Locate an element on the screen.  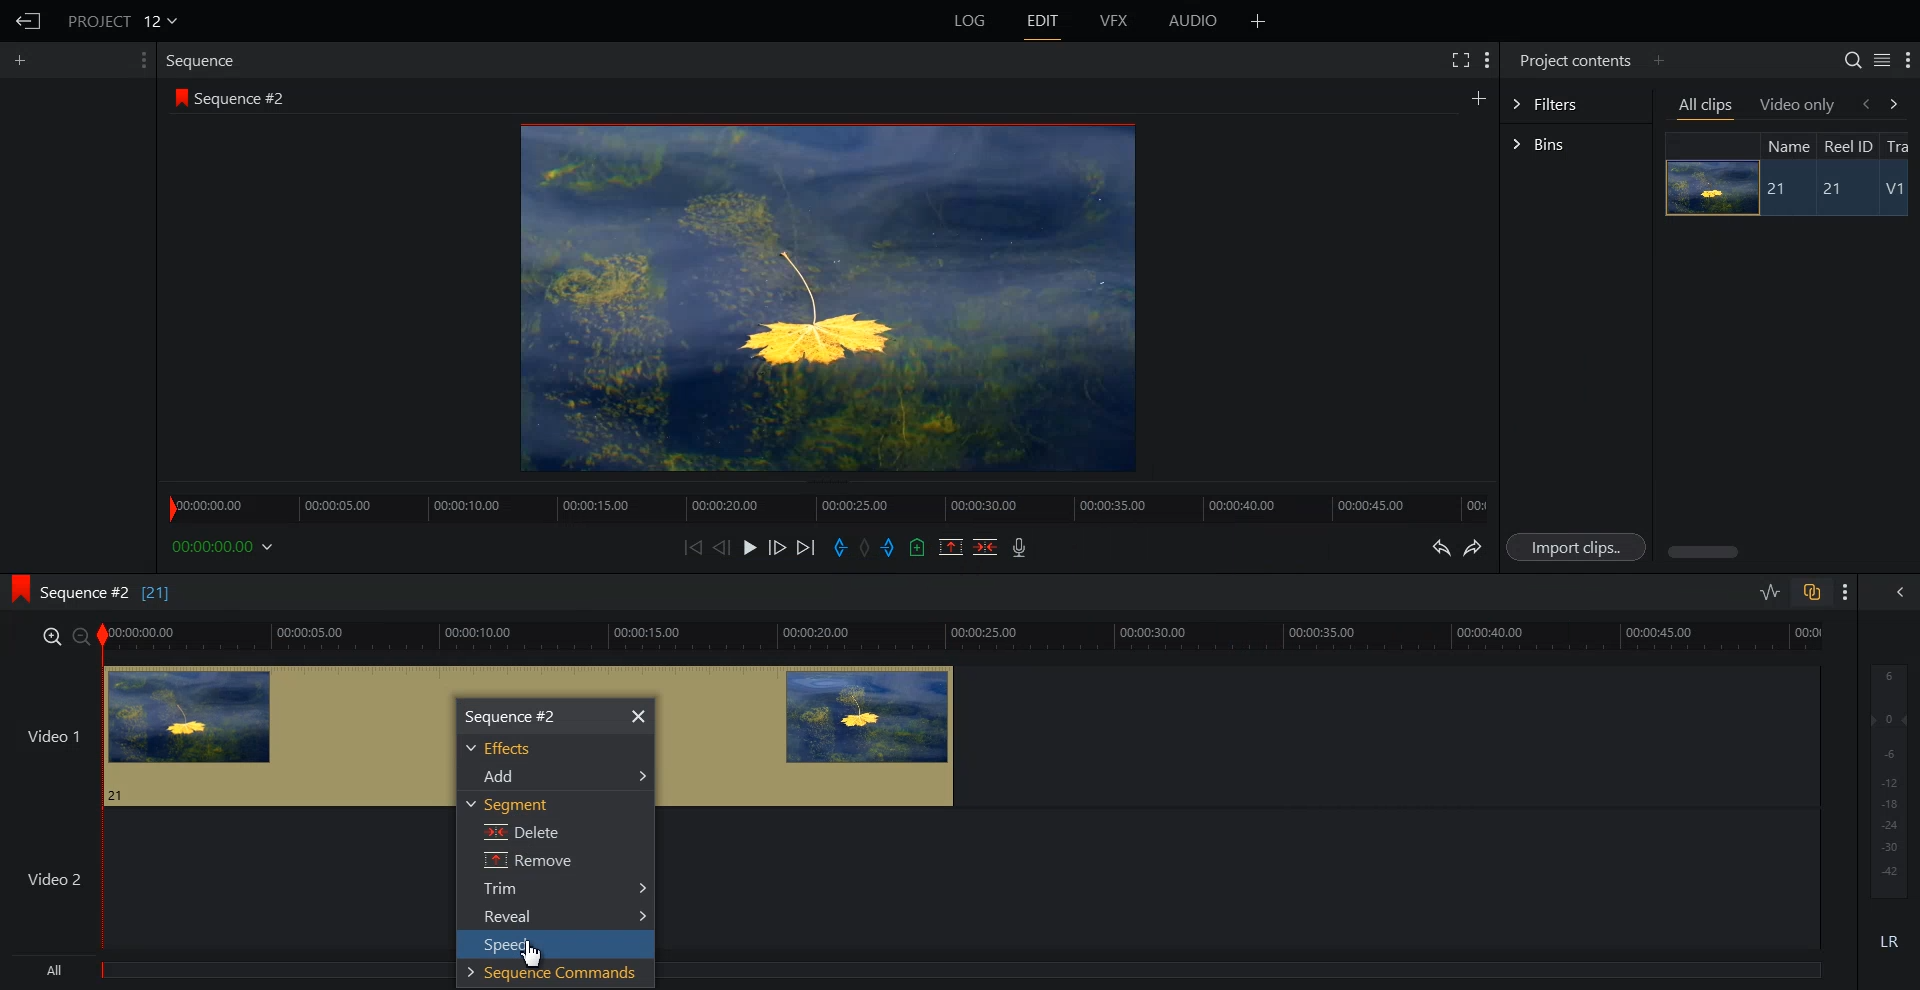
Timeline is located at coordinates (827, 502).